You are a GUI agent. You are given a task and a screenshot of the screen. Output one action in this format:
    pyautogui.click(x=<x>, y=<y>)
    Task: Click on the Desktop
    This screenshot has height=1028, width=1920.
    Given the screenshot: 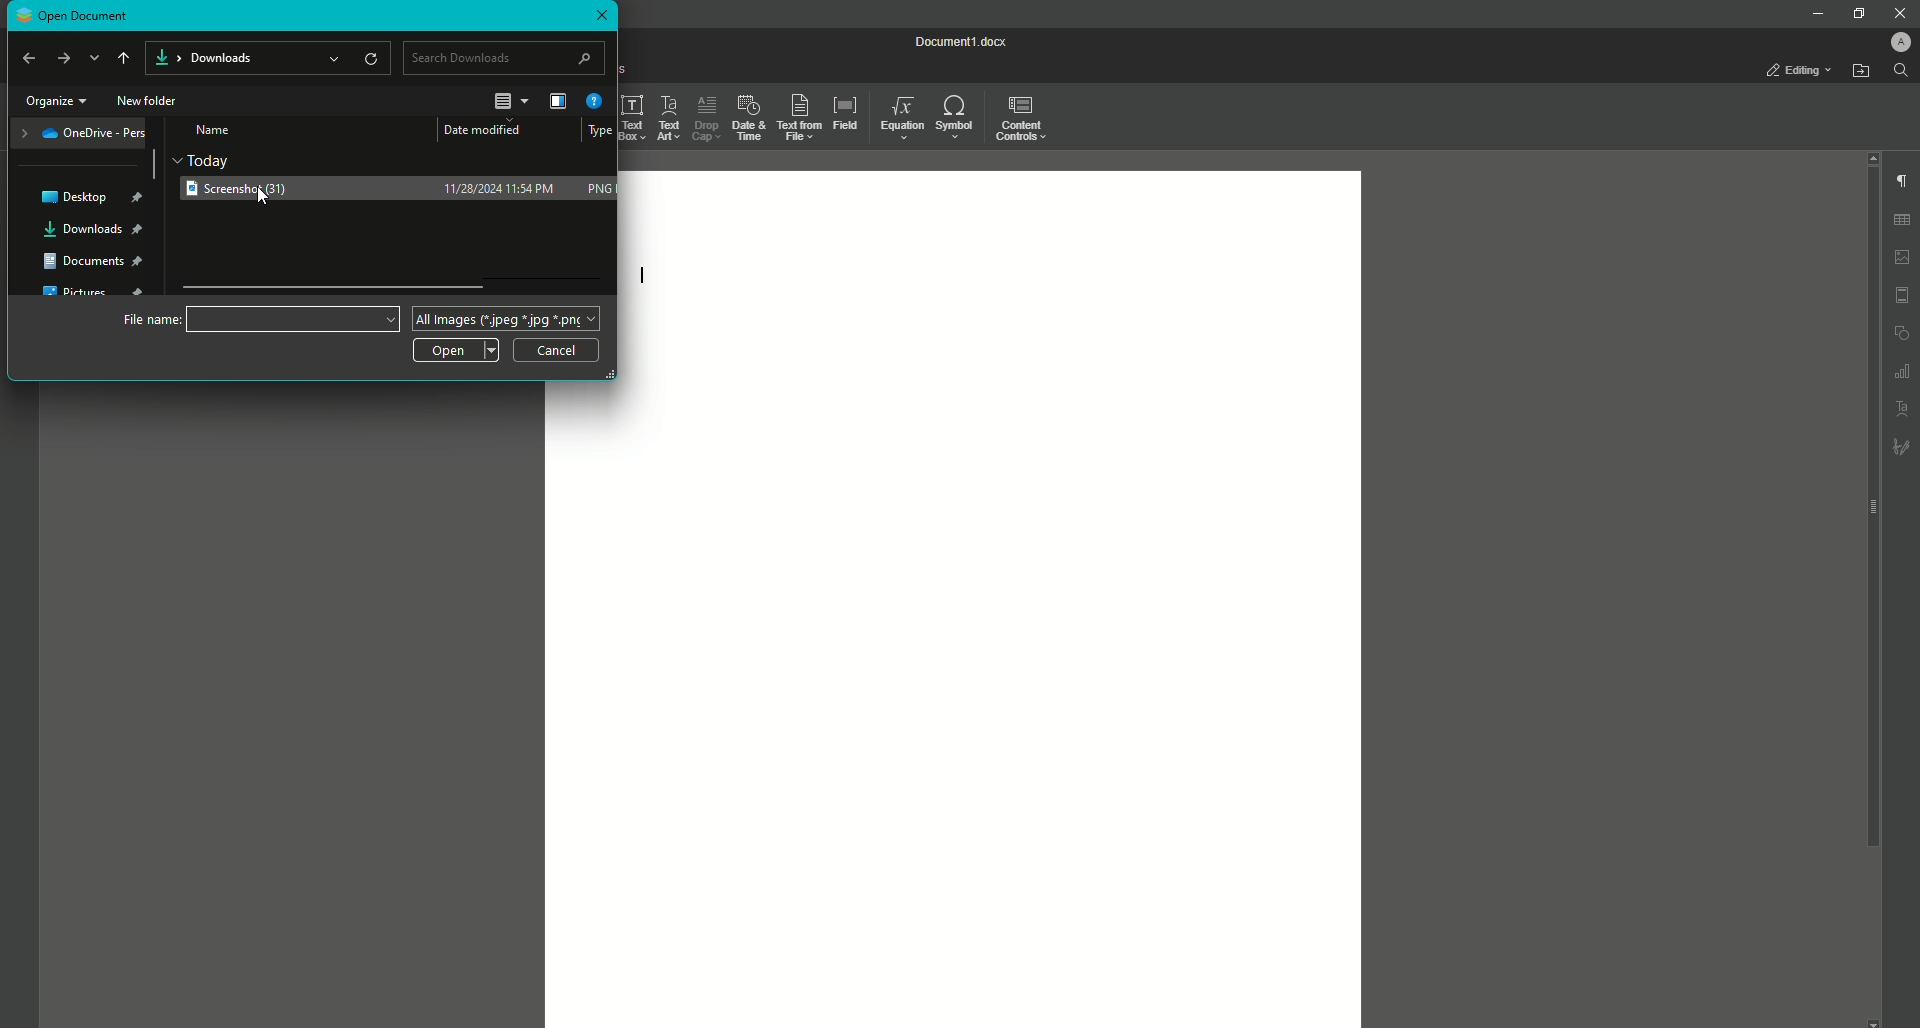 What is the action you would take?
    pyautogui.click(x=91, y=196)
    